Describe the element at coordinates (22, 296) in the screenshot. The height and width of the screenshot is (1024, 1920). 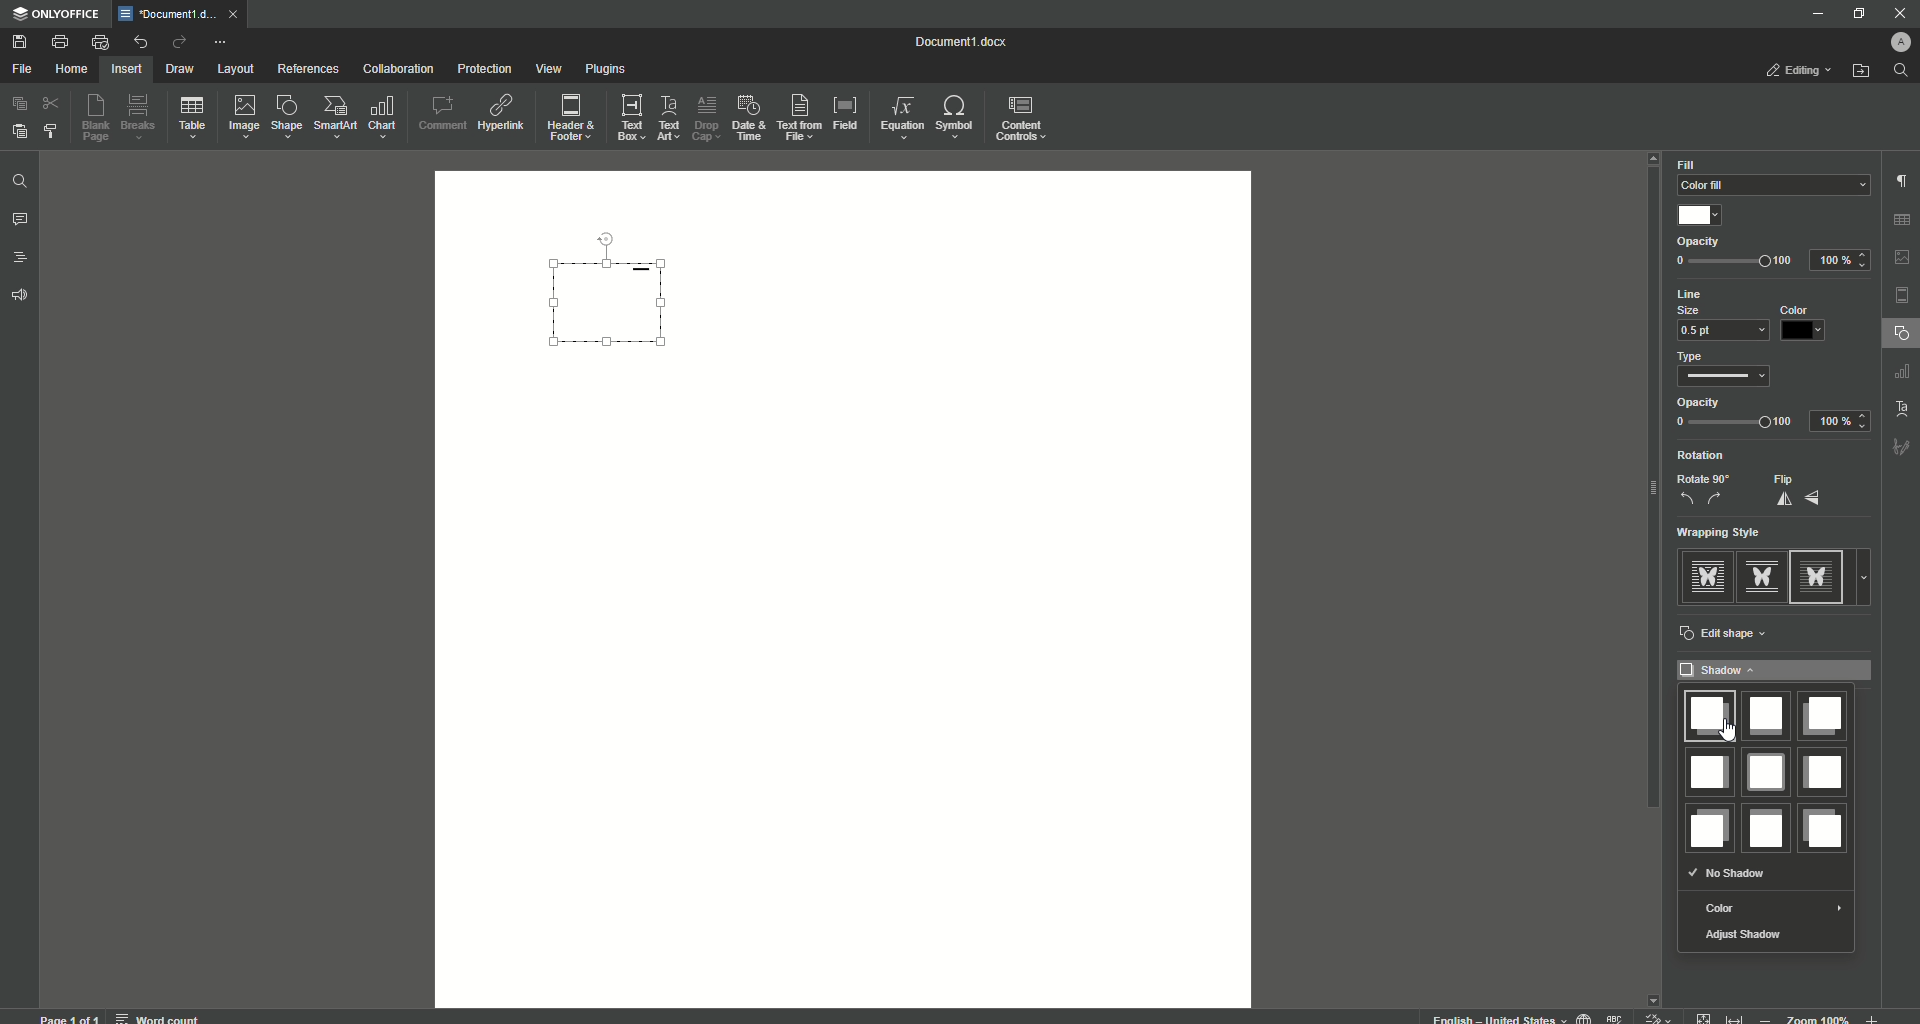
I see `Feedback` at that location.